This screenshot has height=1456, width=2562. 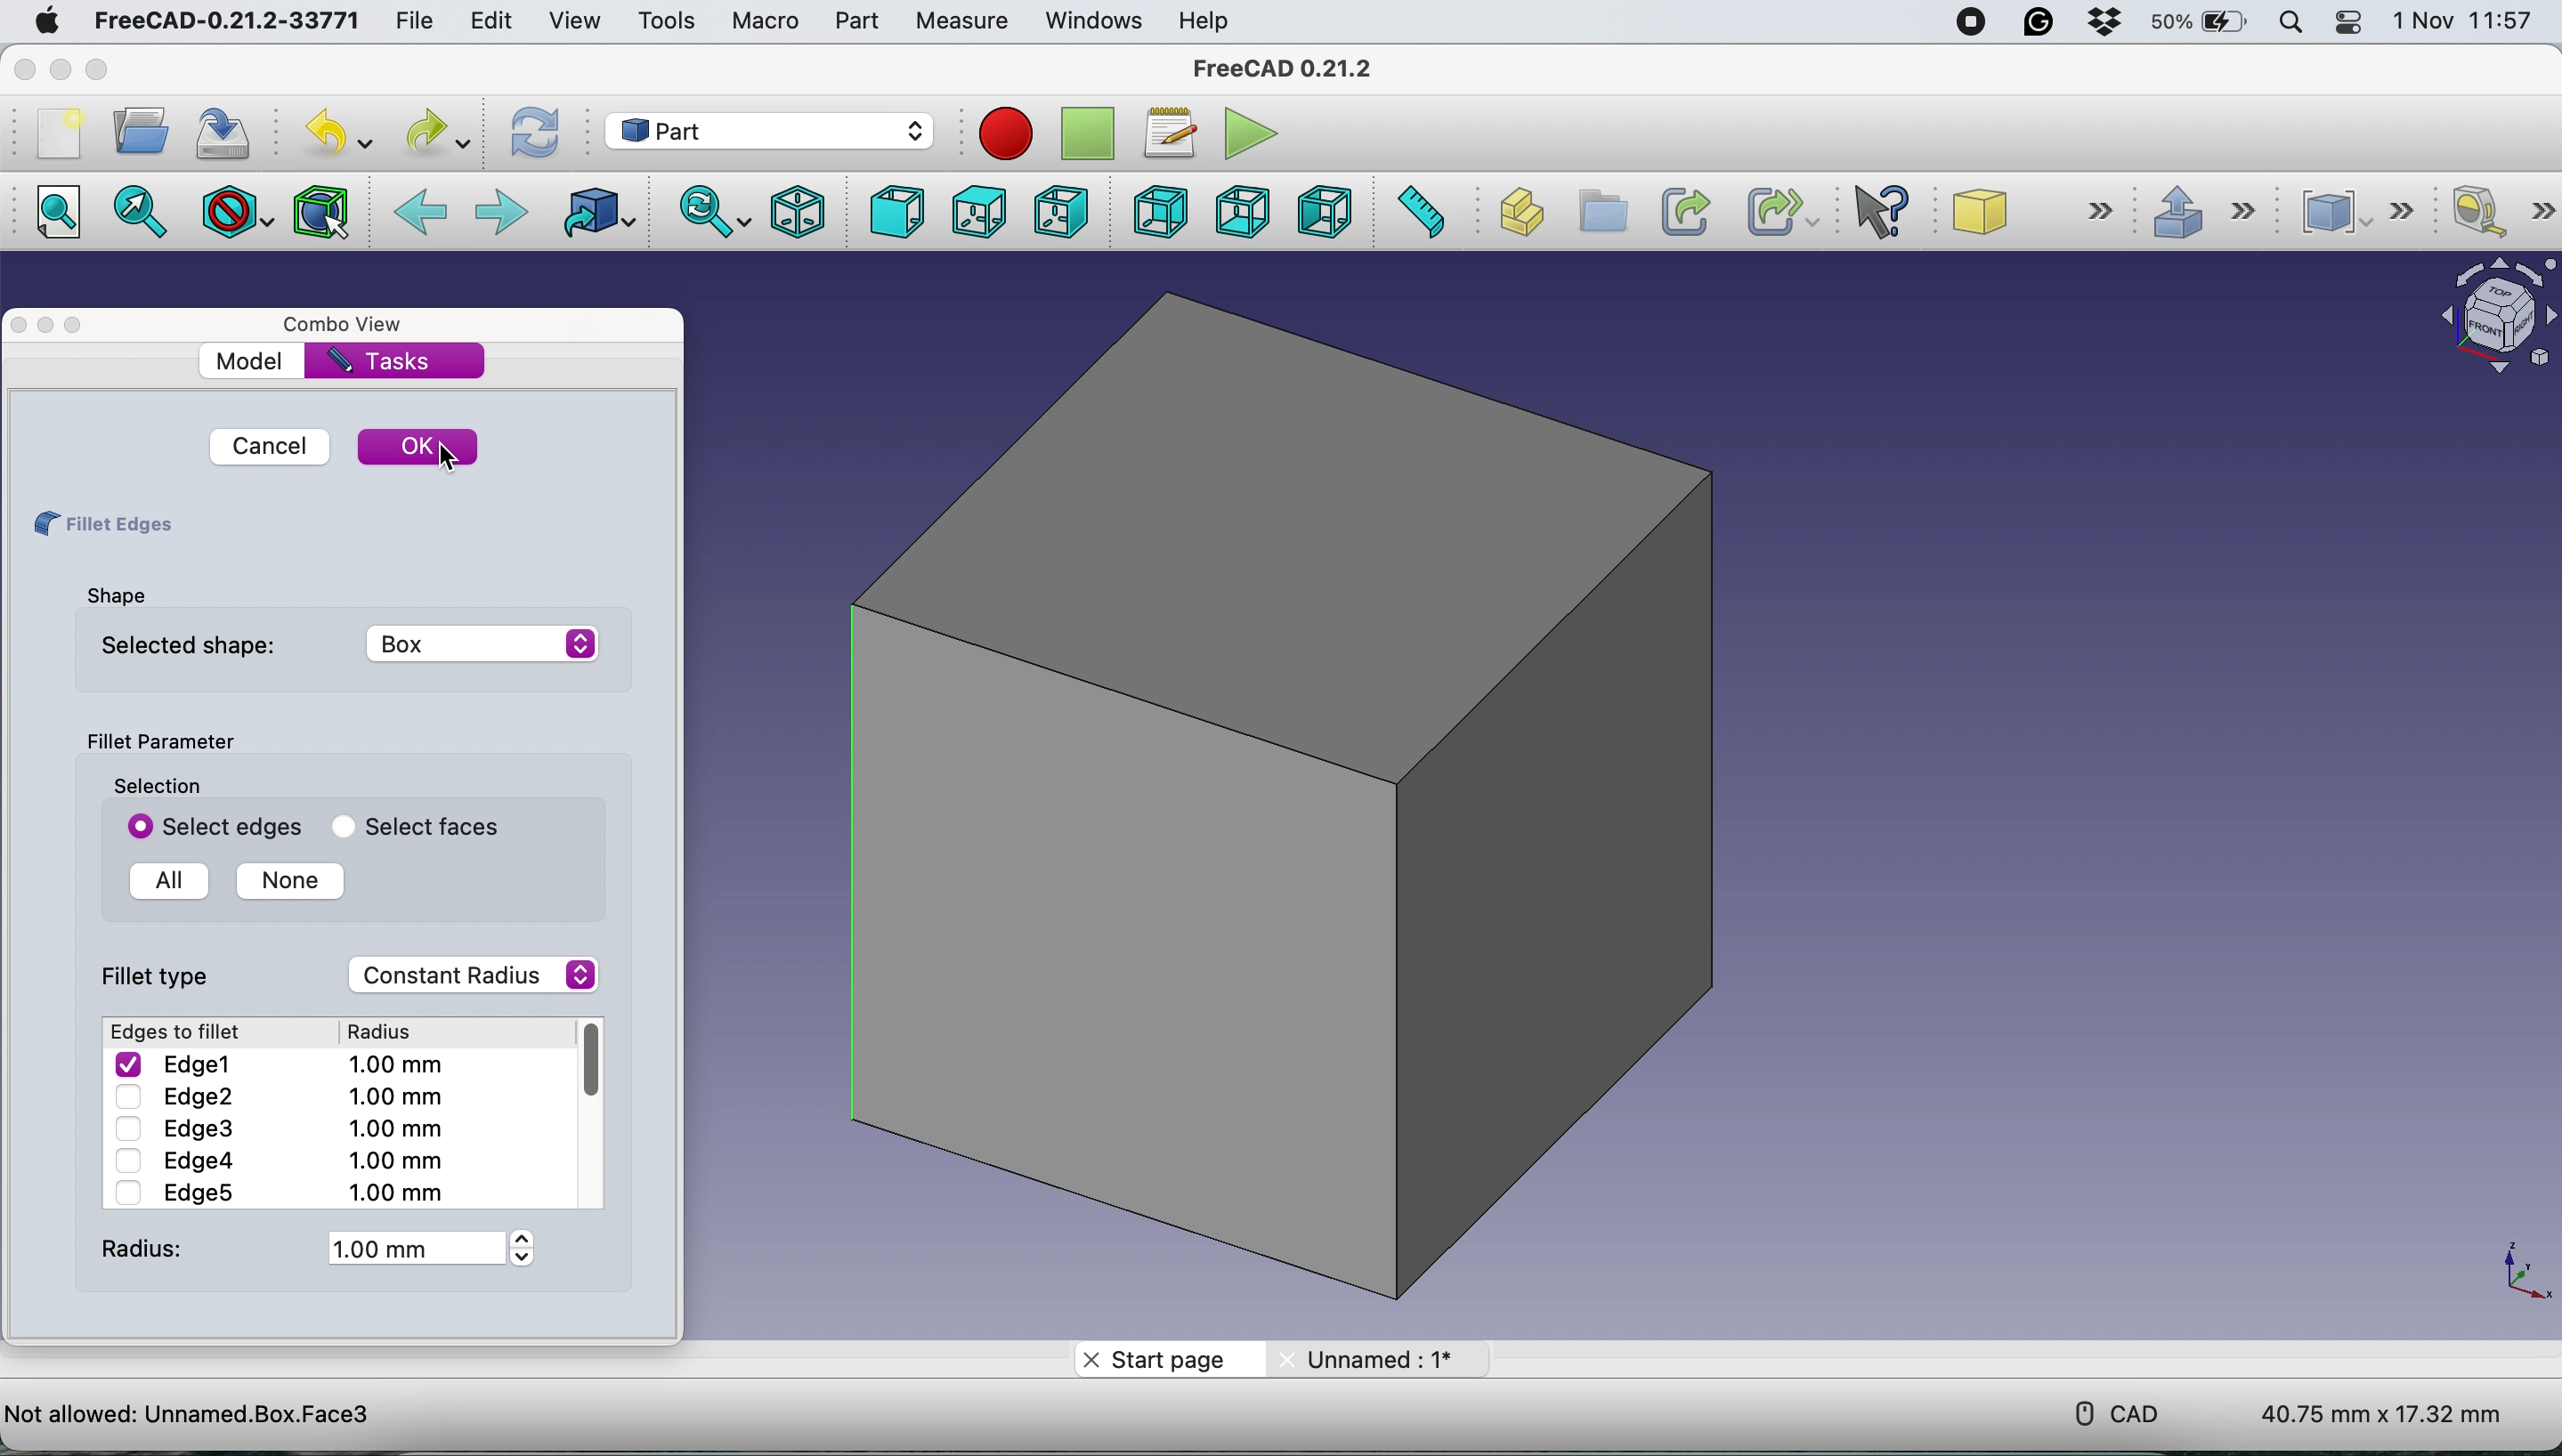 What do you see at coordinates (148, 212) in the screenshot?
I see `fit all selection` at bounding box center [148, 212].